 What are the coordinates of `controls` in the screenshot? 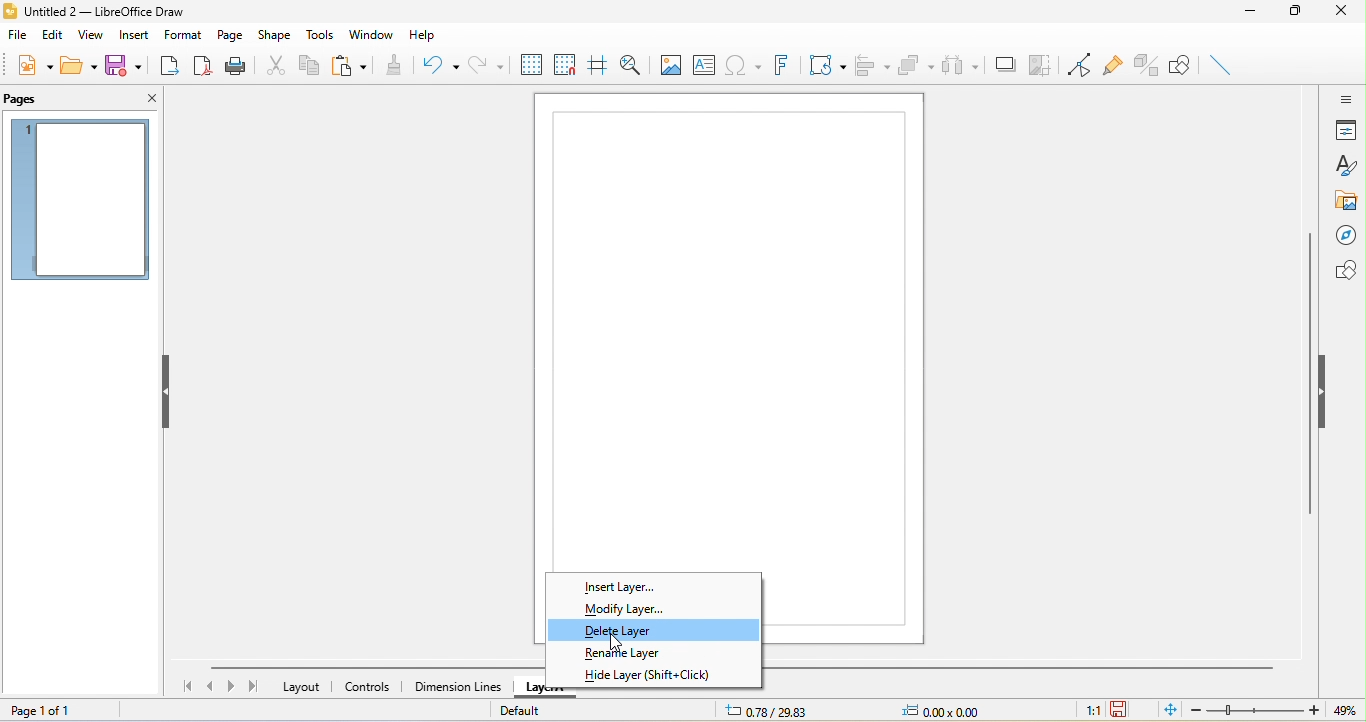 It's located at (374, 686).